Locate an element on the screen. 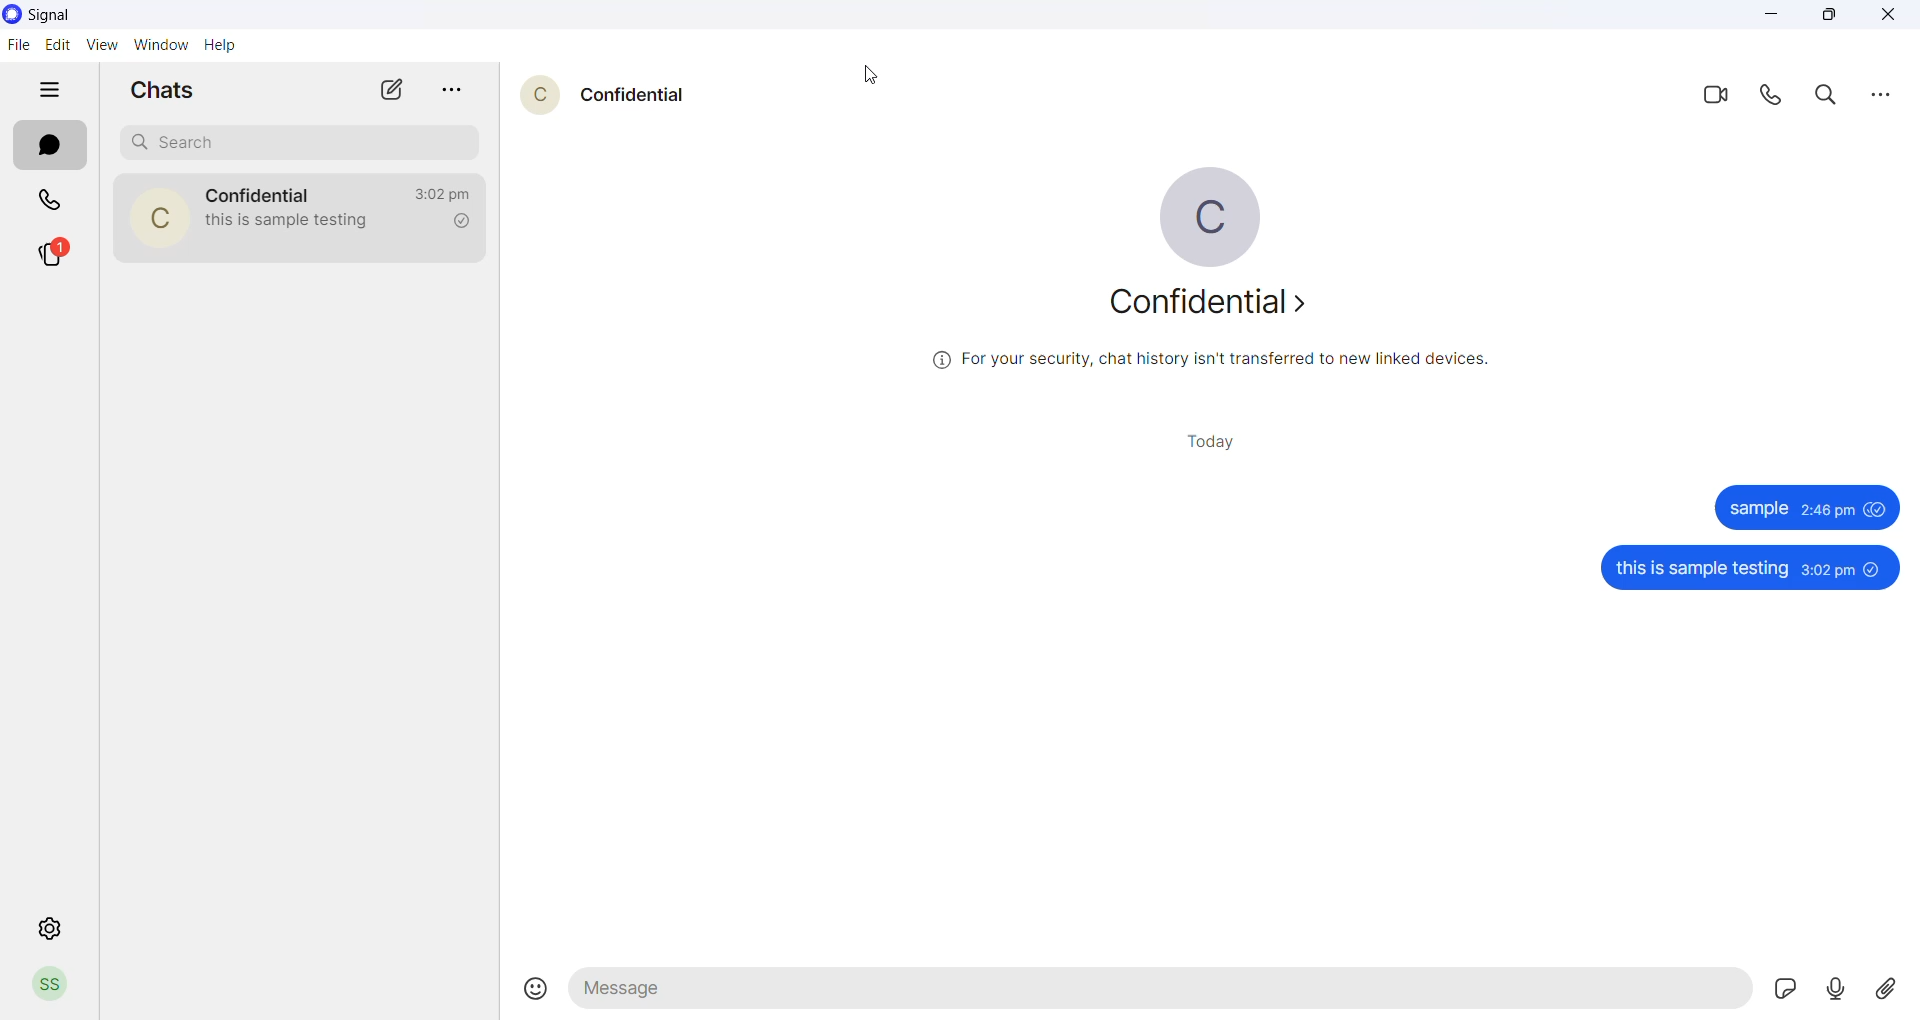 The image size is (1920, 1020). last message is located at coordinates (295, 224).